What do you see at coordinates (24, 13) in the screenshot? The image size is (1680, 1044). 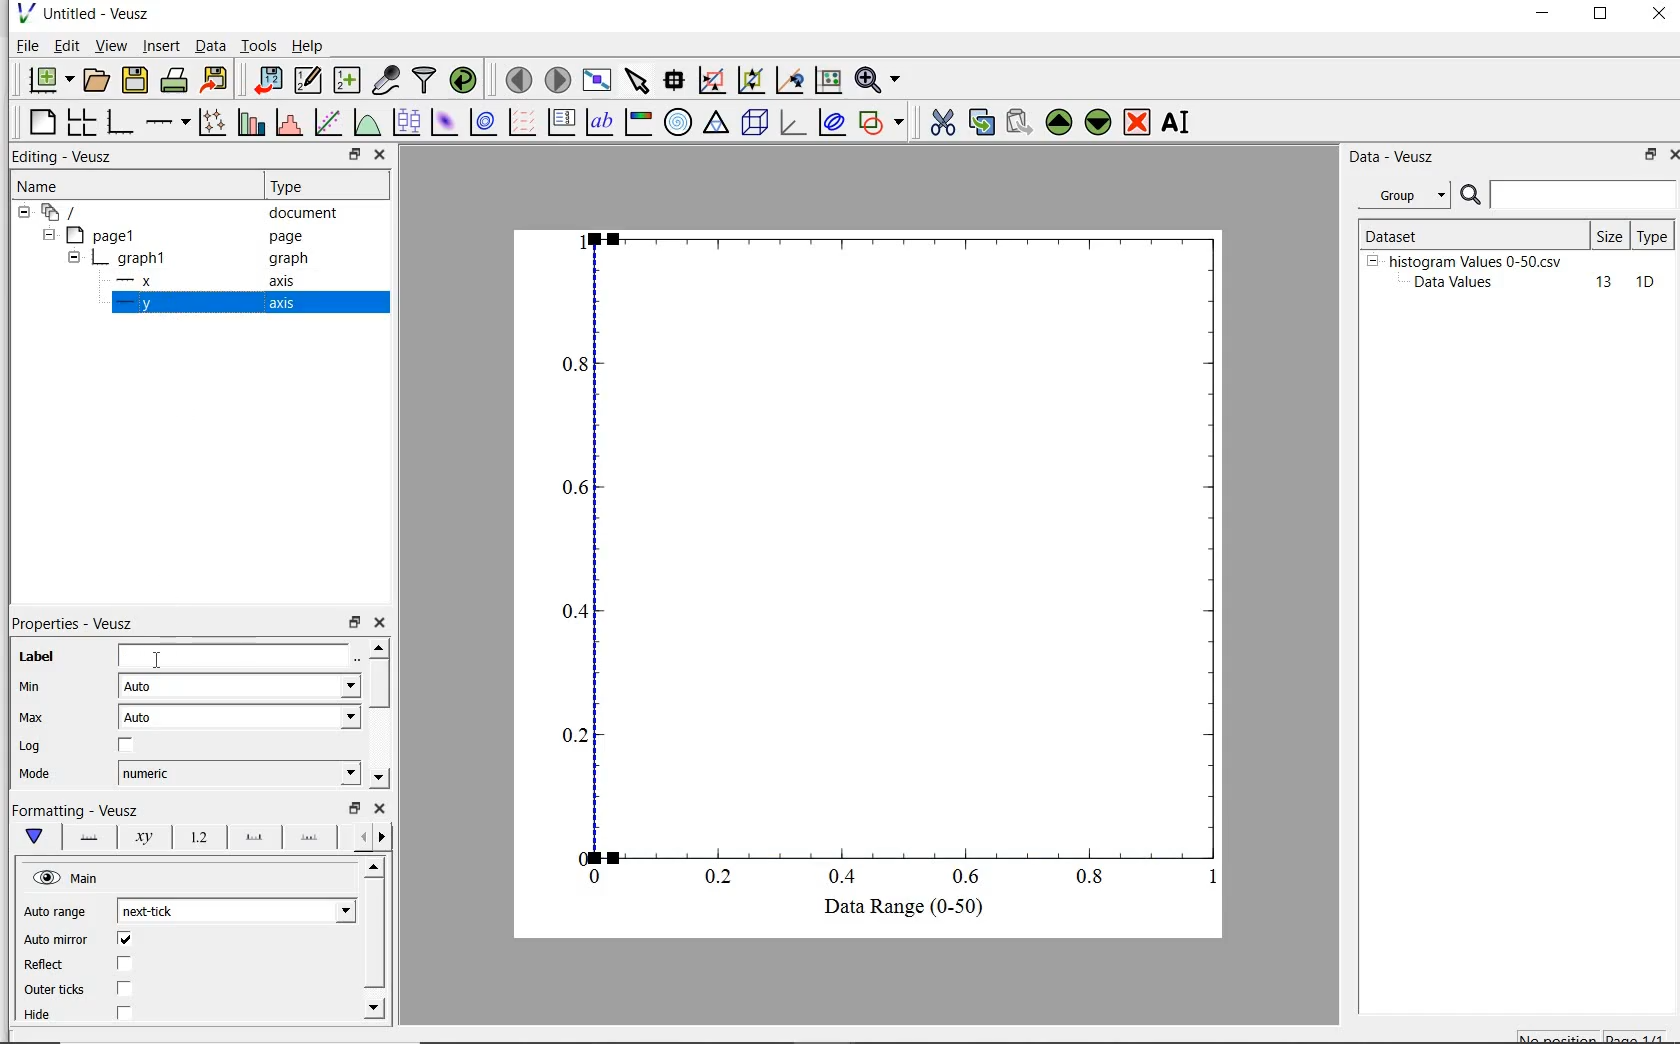 I see `veusz logo` at bounding box center [24, 13].